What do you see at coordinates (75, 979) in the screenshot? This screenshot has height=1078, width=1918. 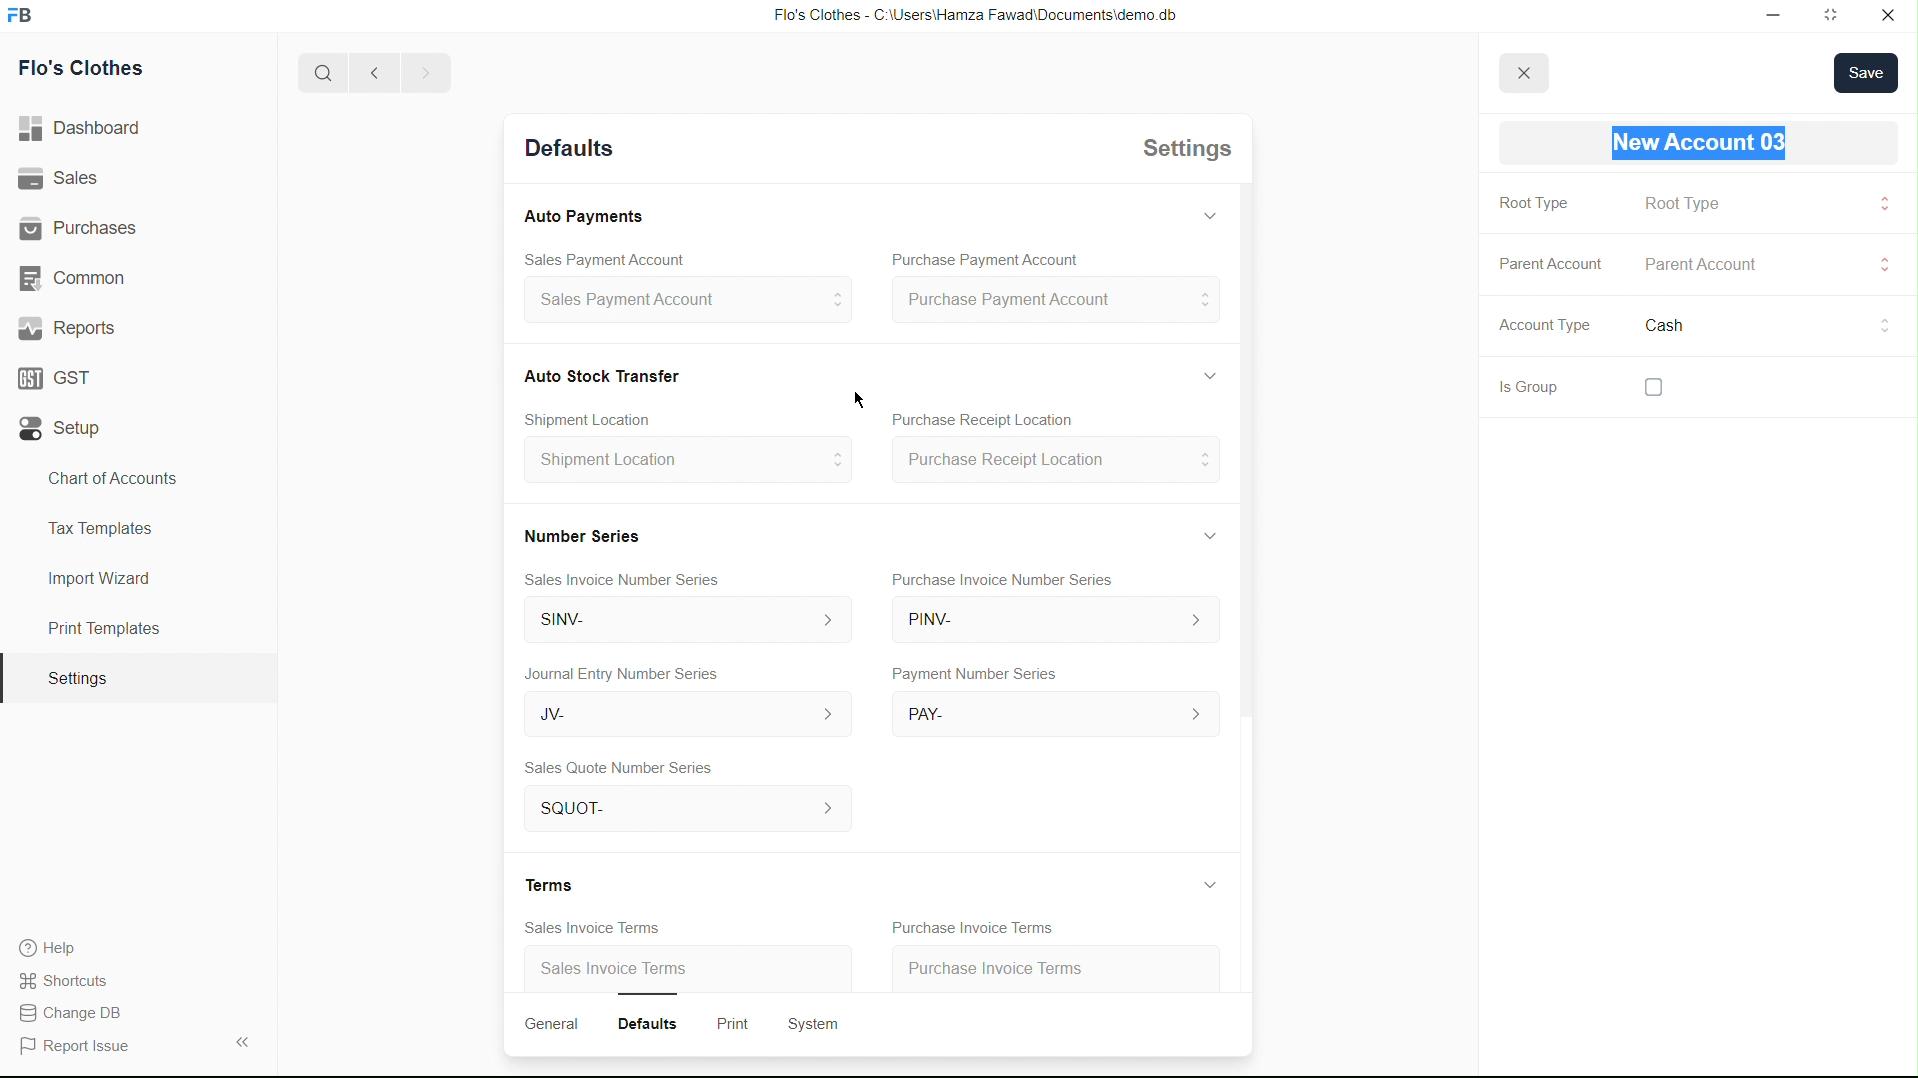 I see `Shortcuts` at bounding box center [75, 979].